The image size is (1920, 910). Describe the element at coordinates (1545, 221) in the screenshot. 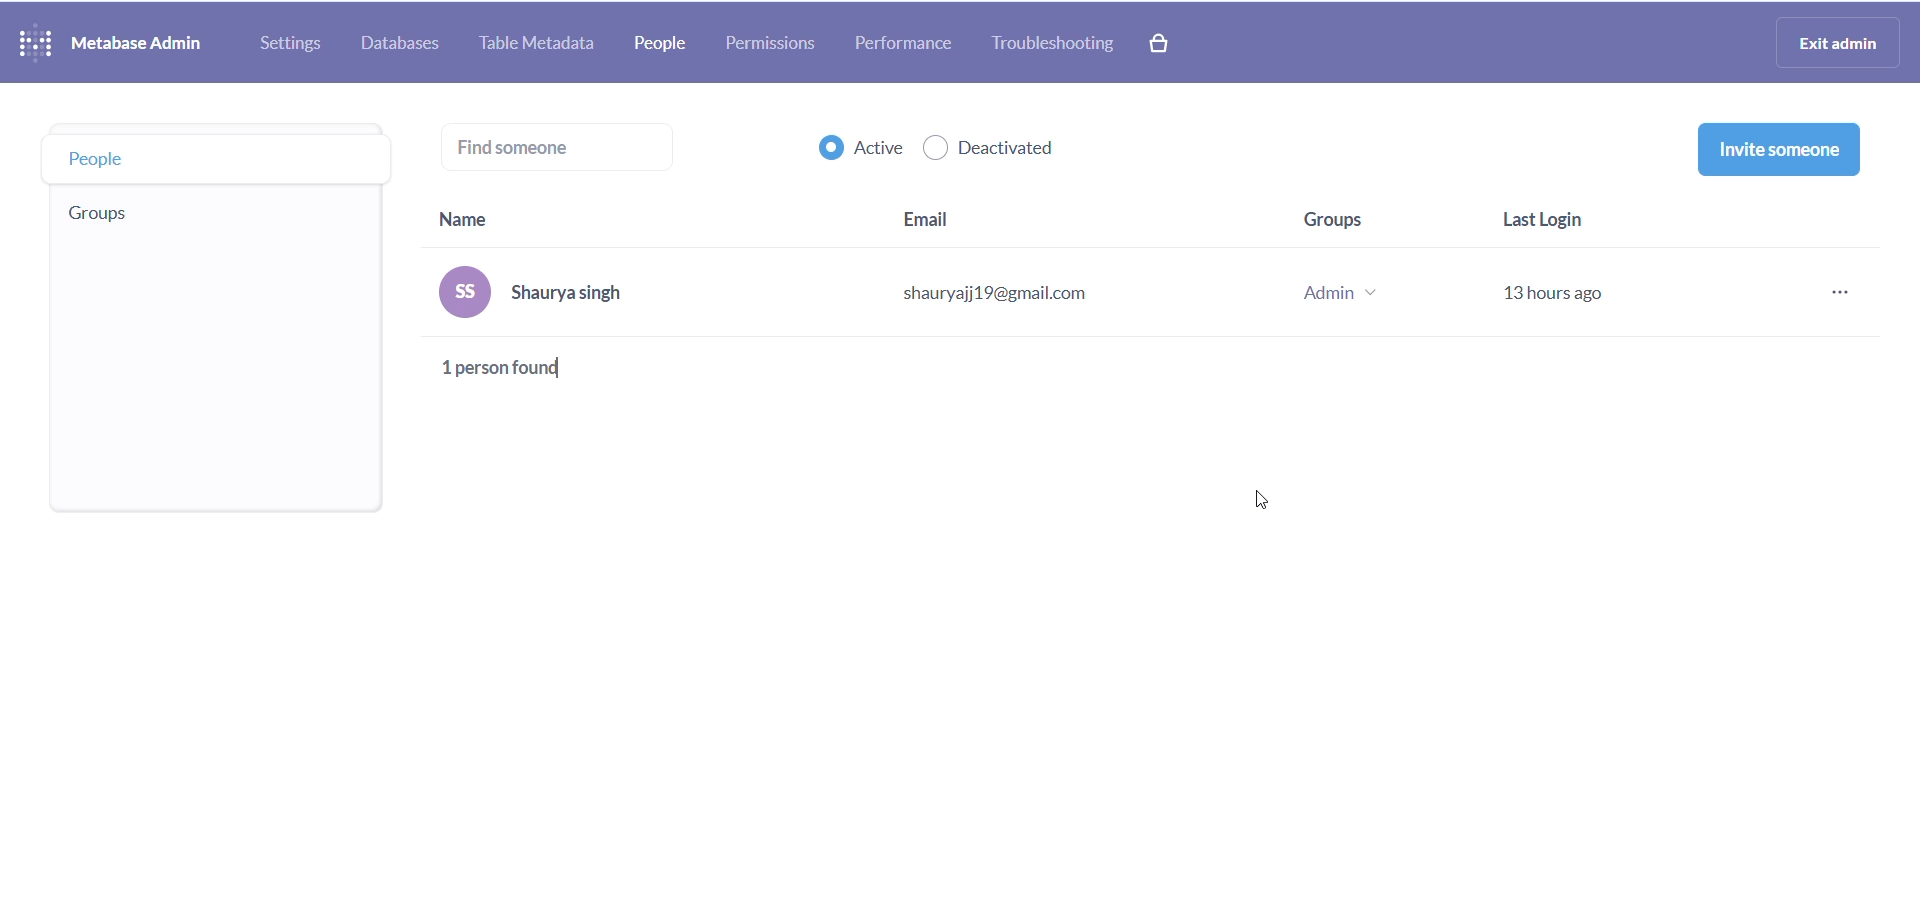

I see `last login` at that location.